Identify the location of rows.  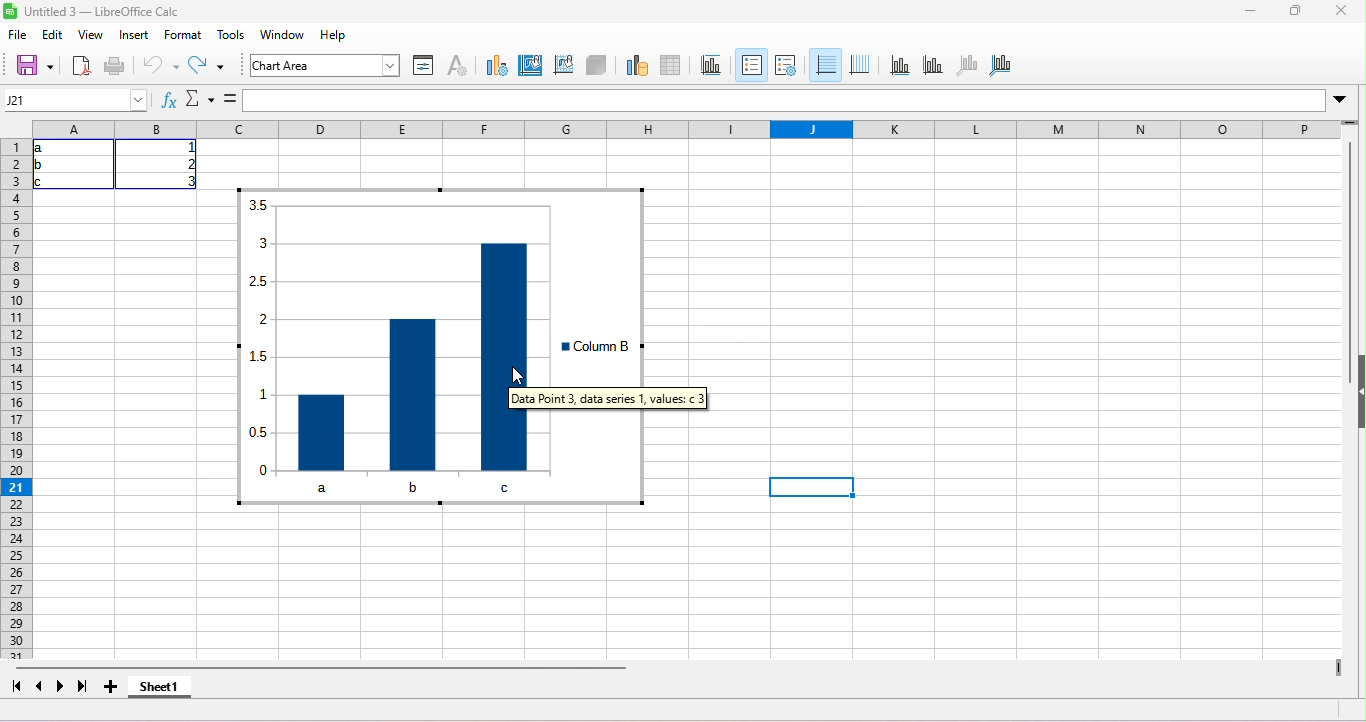
(15, 398).